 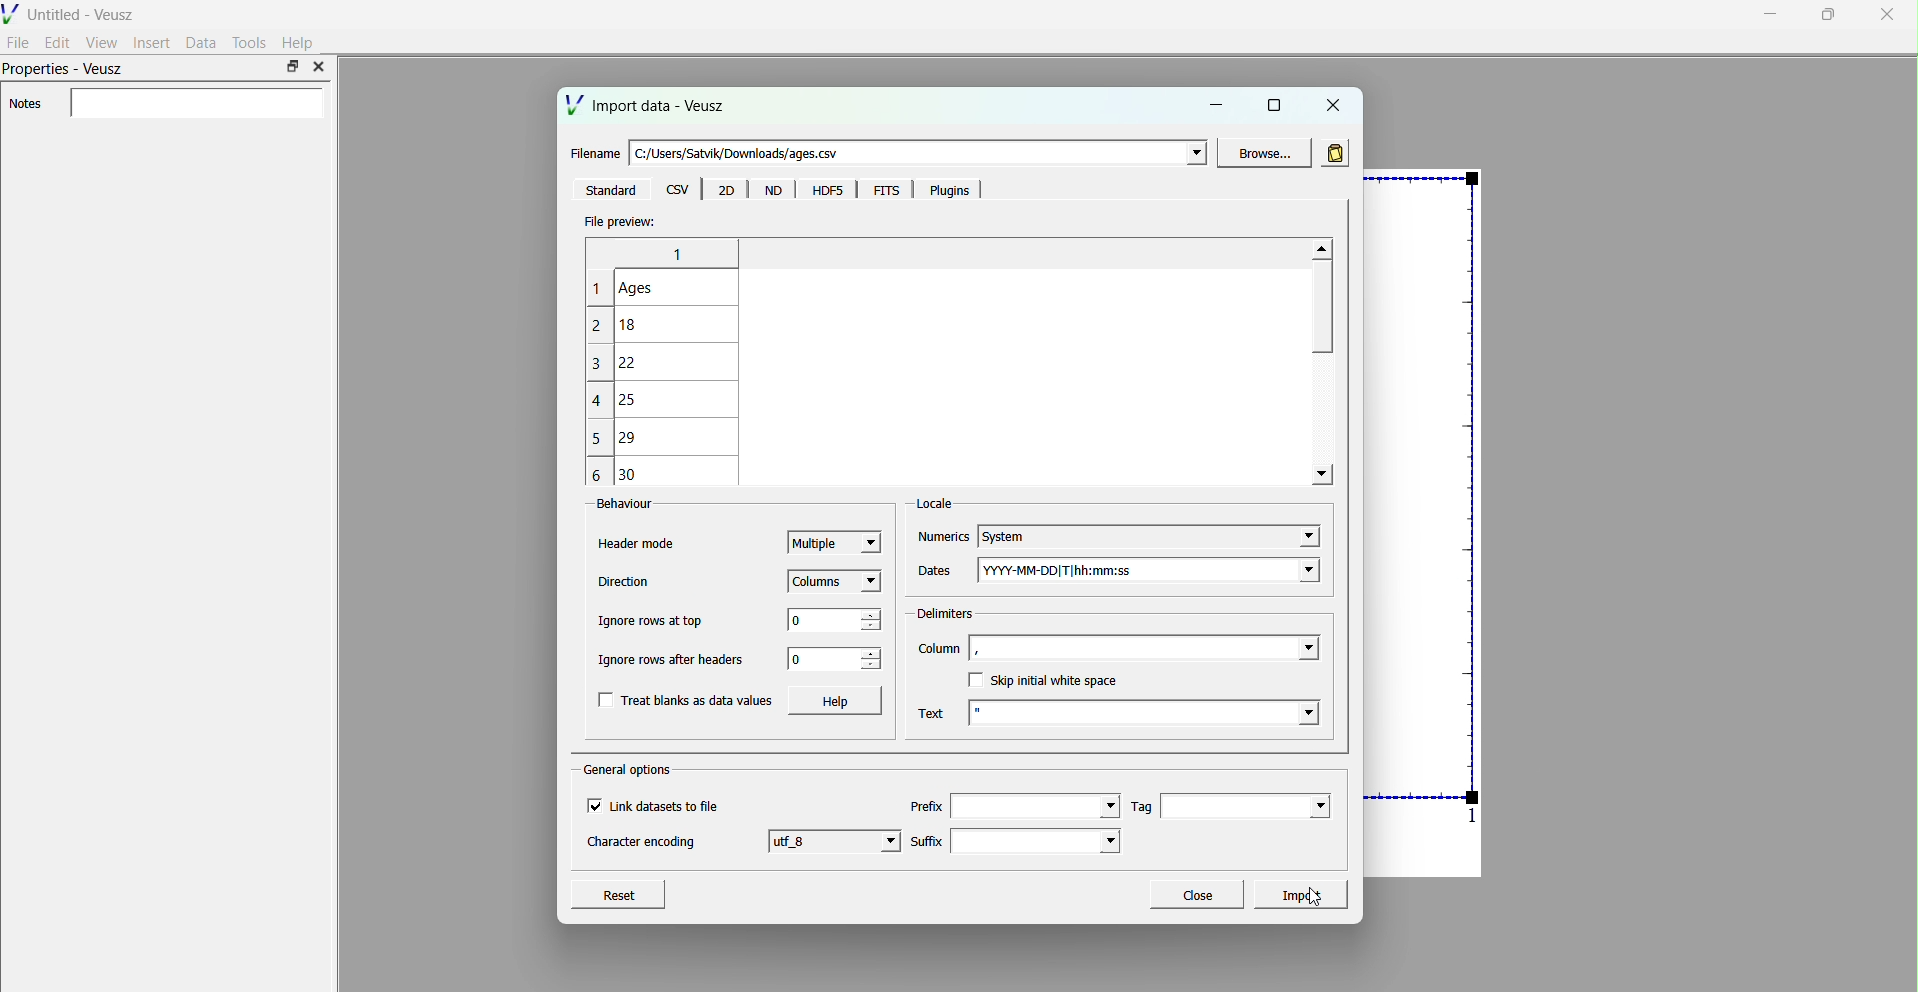 What do you see at coordinates (974, 679) in the screenshot?
I see `checkbox` at bounding box center [974, 679].